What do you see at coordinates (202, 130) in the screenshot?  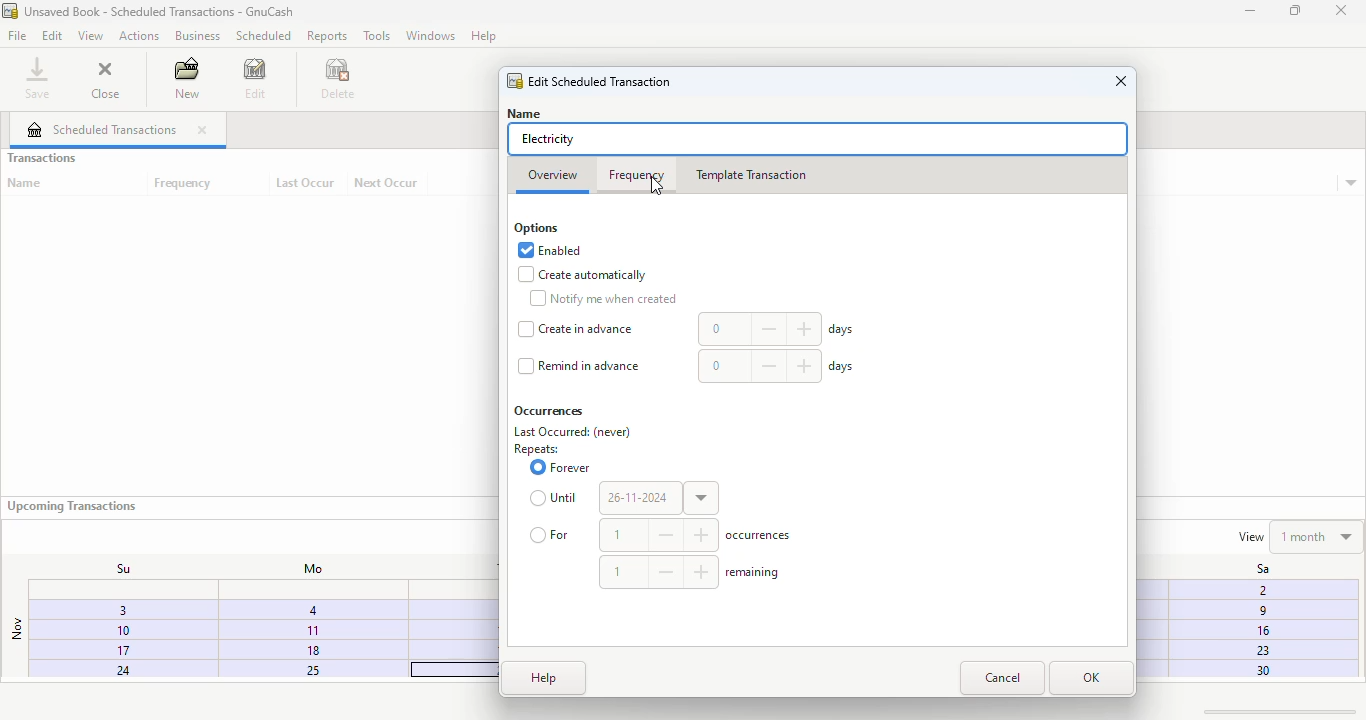 I see `close` at bounding box center [202, 130].